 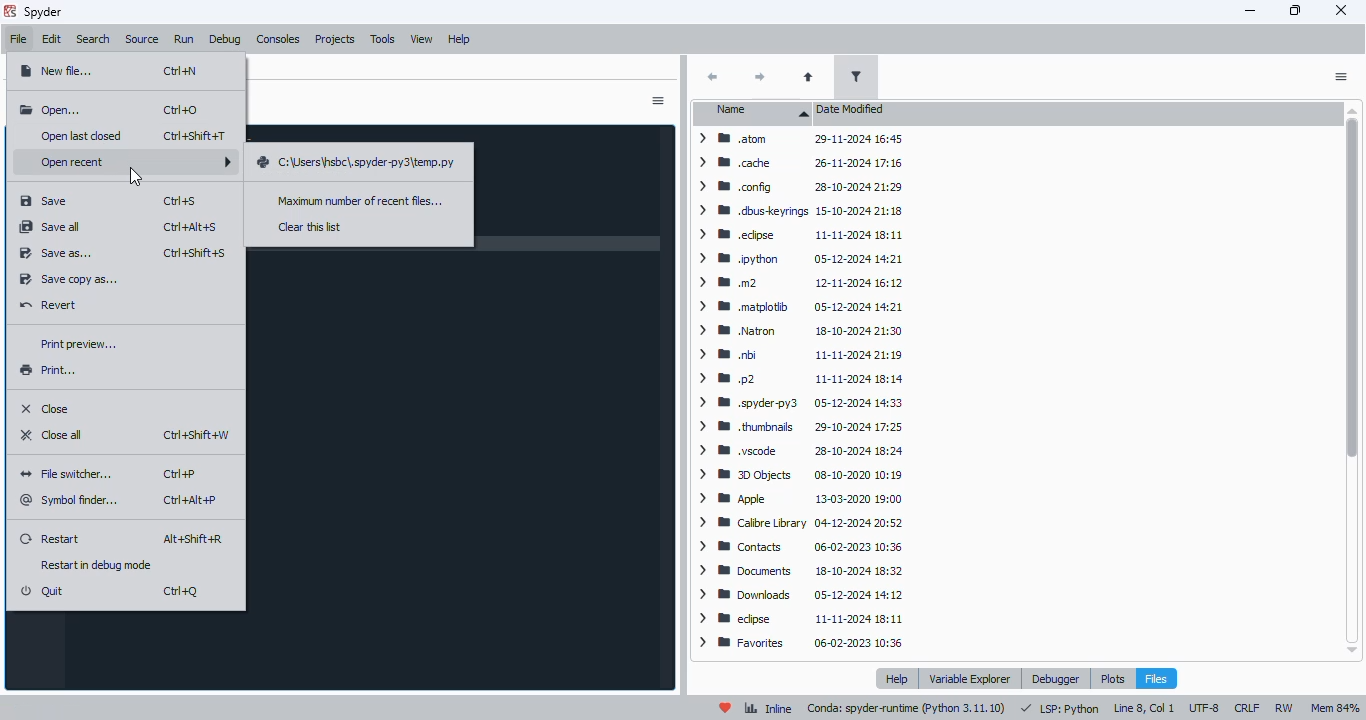 I want to click on shortcut for open last closed, so click(x=195, y=136).